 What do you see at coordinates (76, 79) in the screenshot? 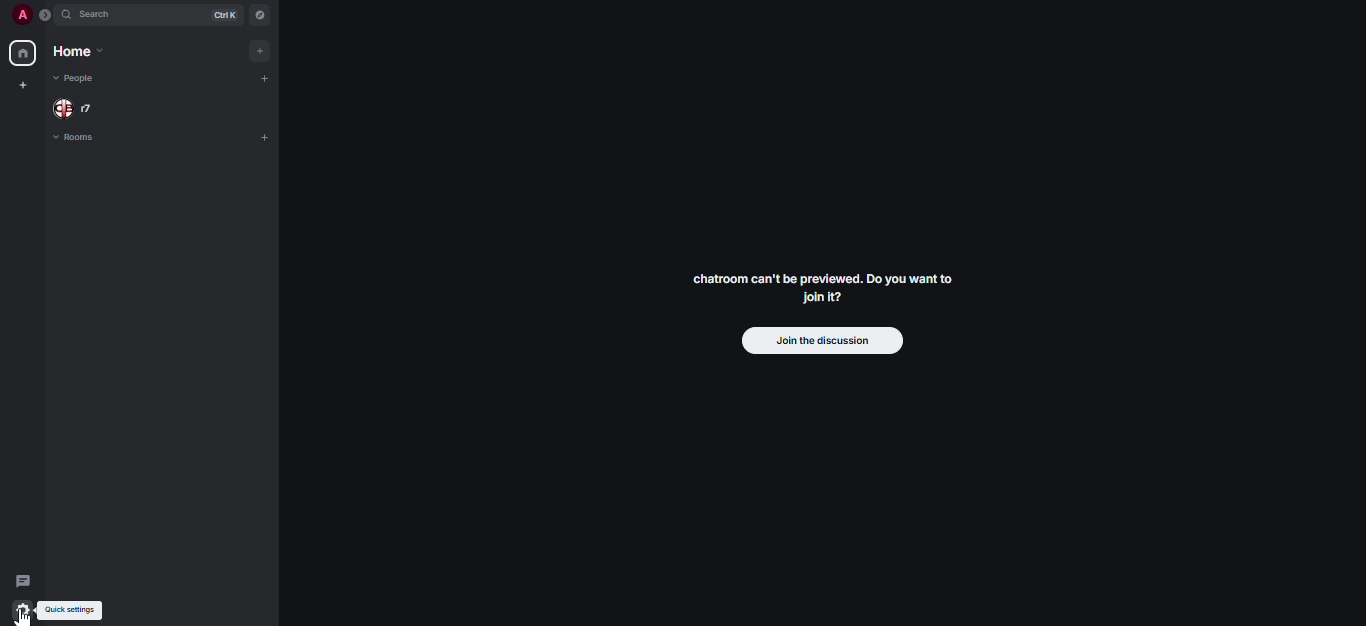
I see `people` at bounding box center [76, 79].